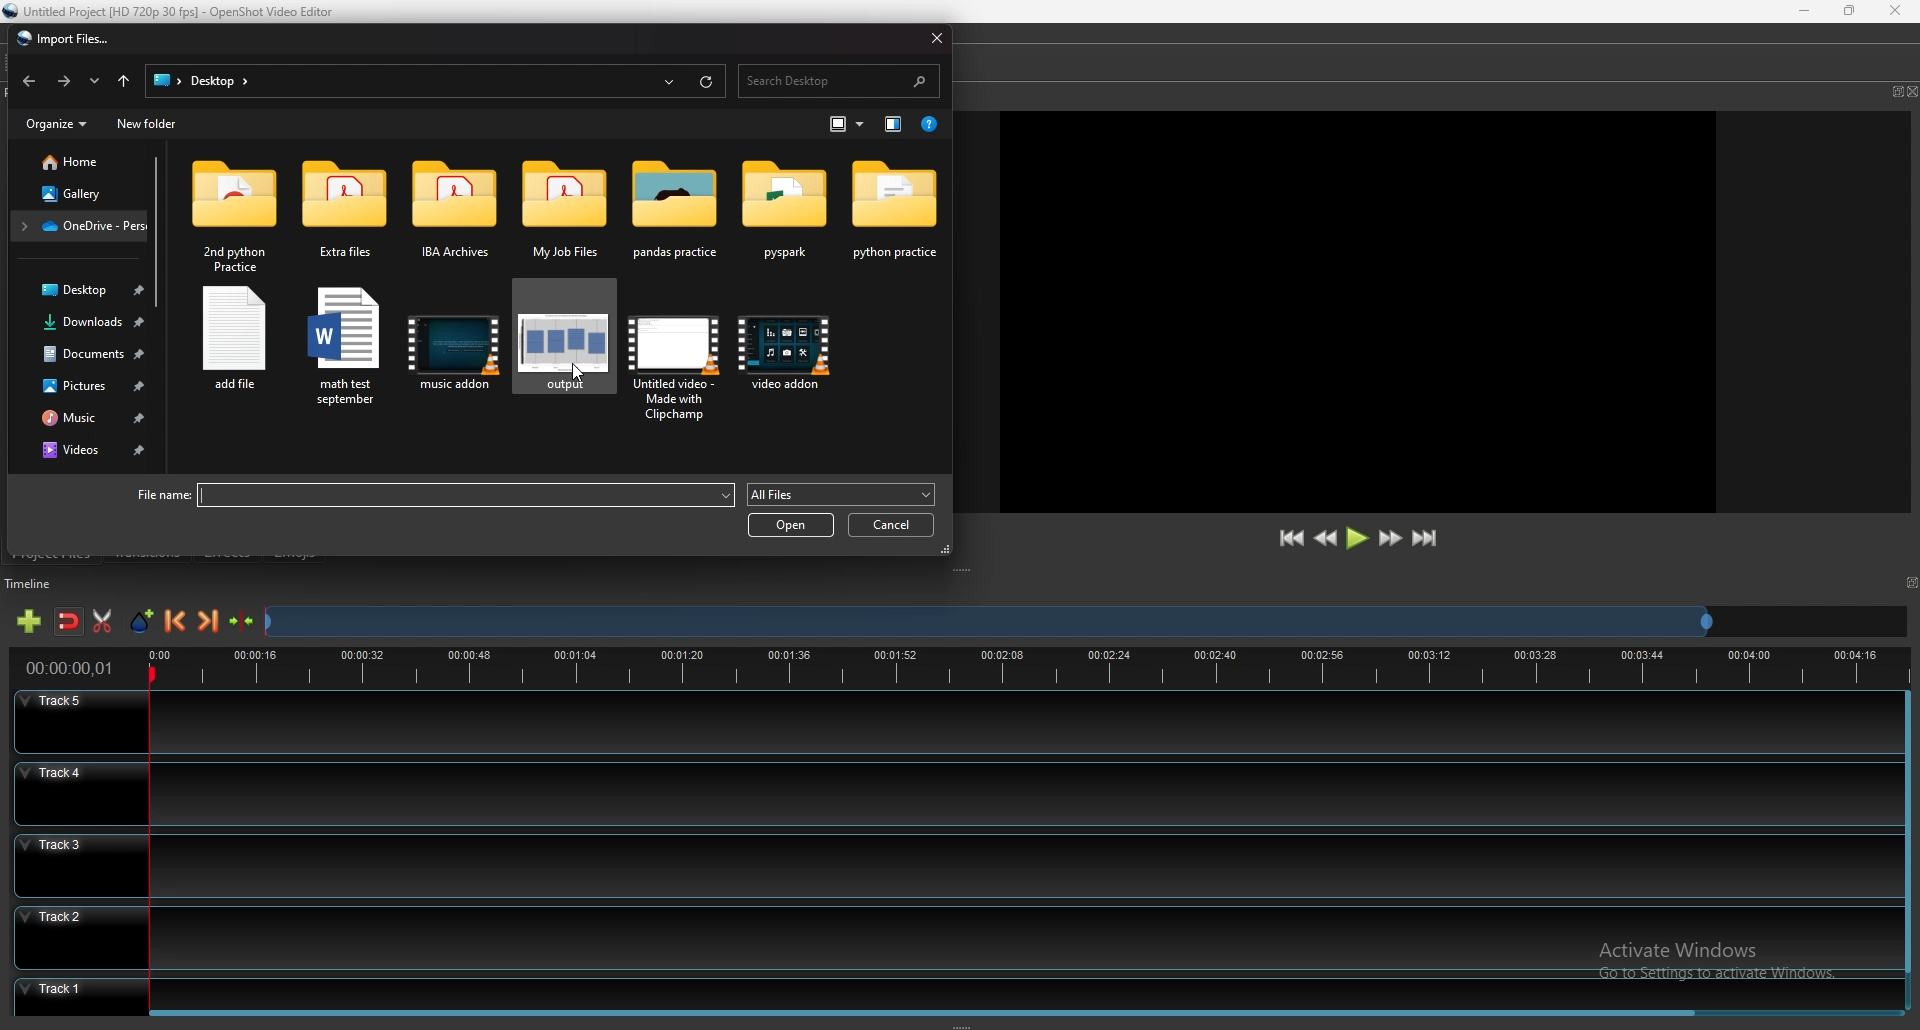 Image resolution: width=1920 pixels, height=1030 pixels. Describe the element at coordinates (210, 620) in the screenshot. I see `next marker` at that location.